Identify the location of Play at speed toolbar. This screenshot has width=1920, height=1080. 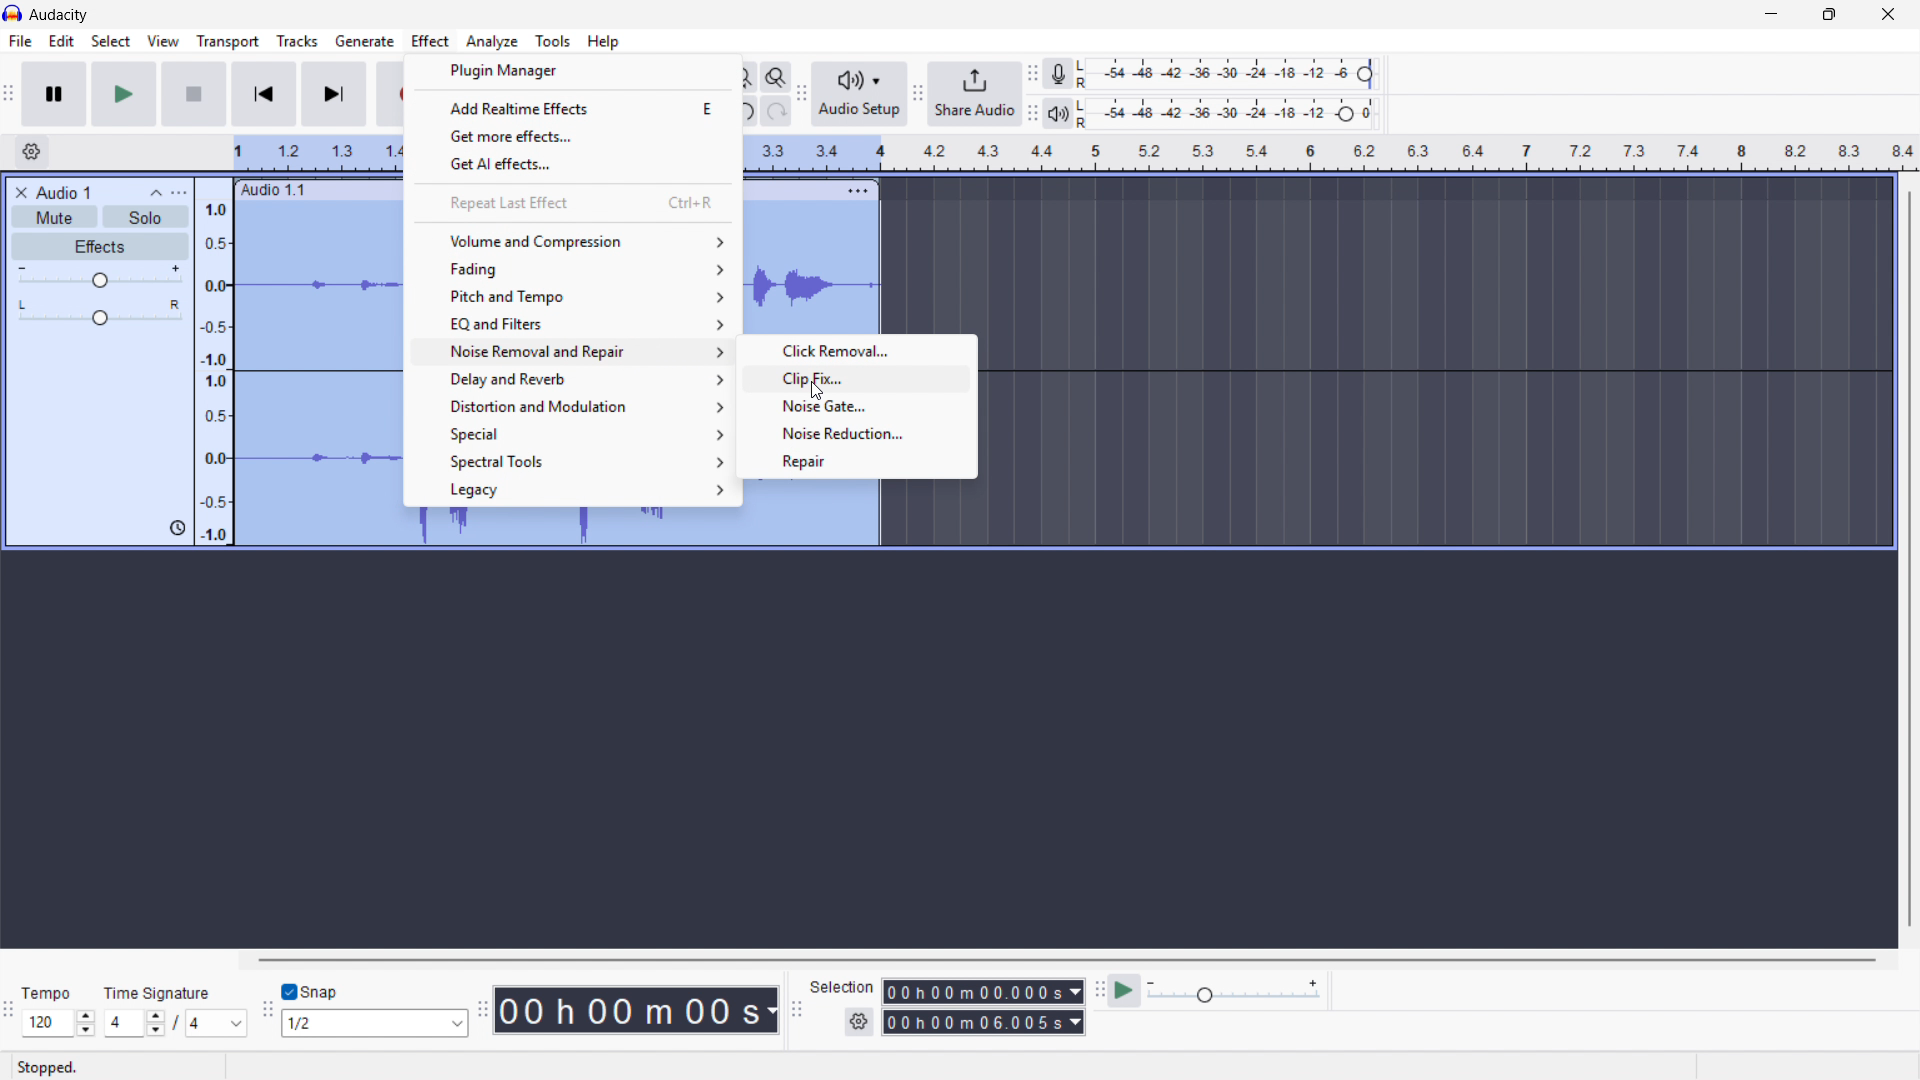
(1096, 992).